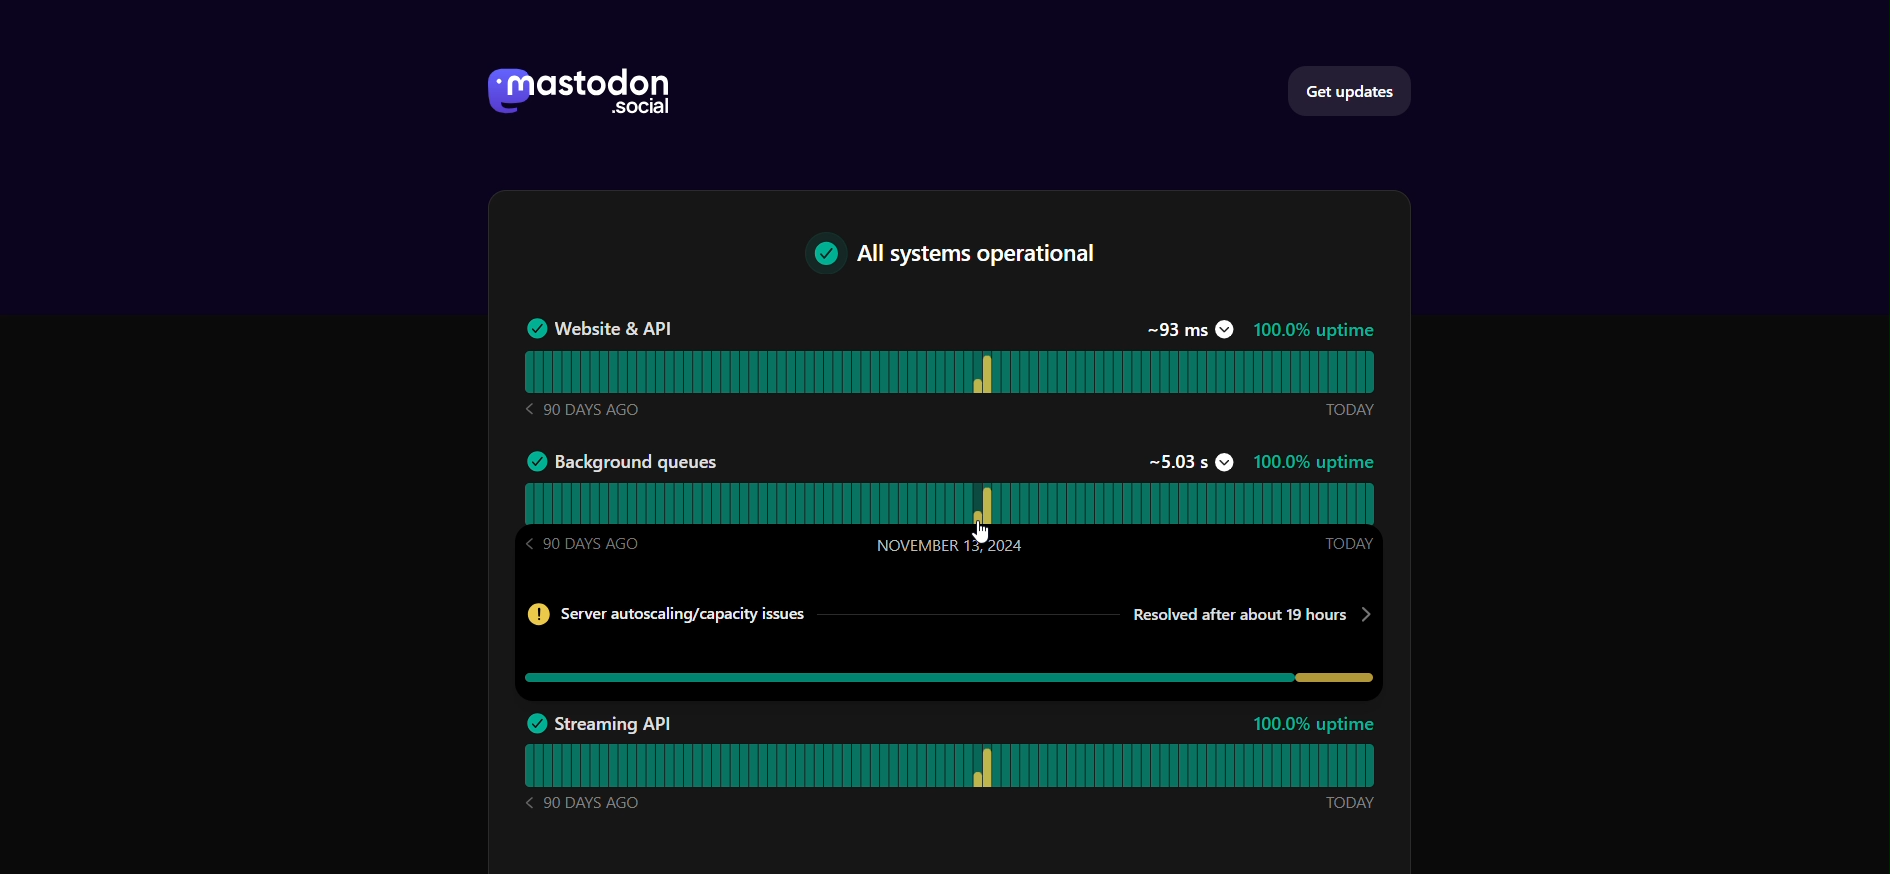  Describe the element at coordinates (578, 545) in the screenshot. I see `90 DAYS AGO` at that location.